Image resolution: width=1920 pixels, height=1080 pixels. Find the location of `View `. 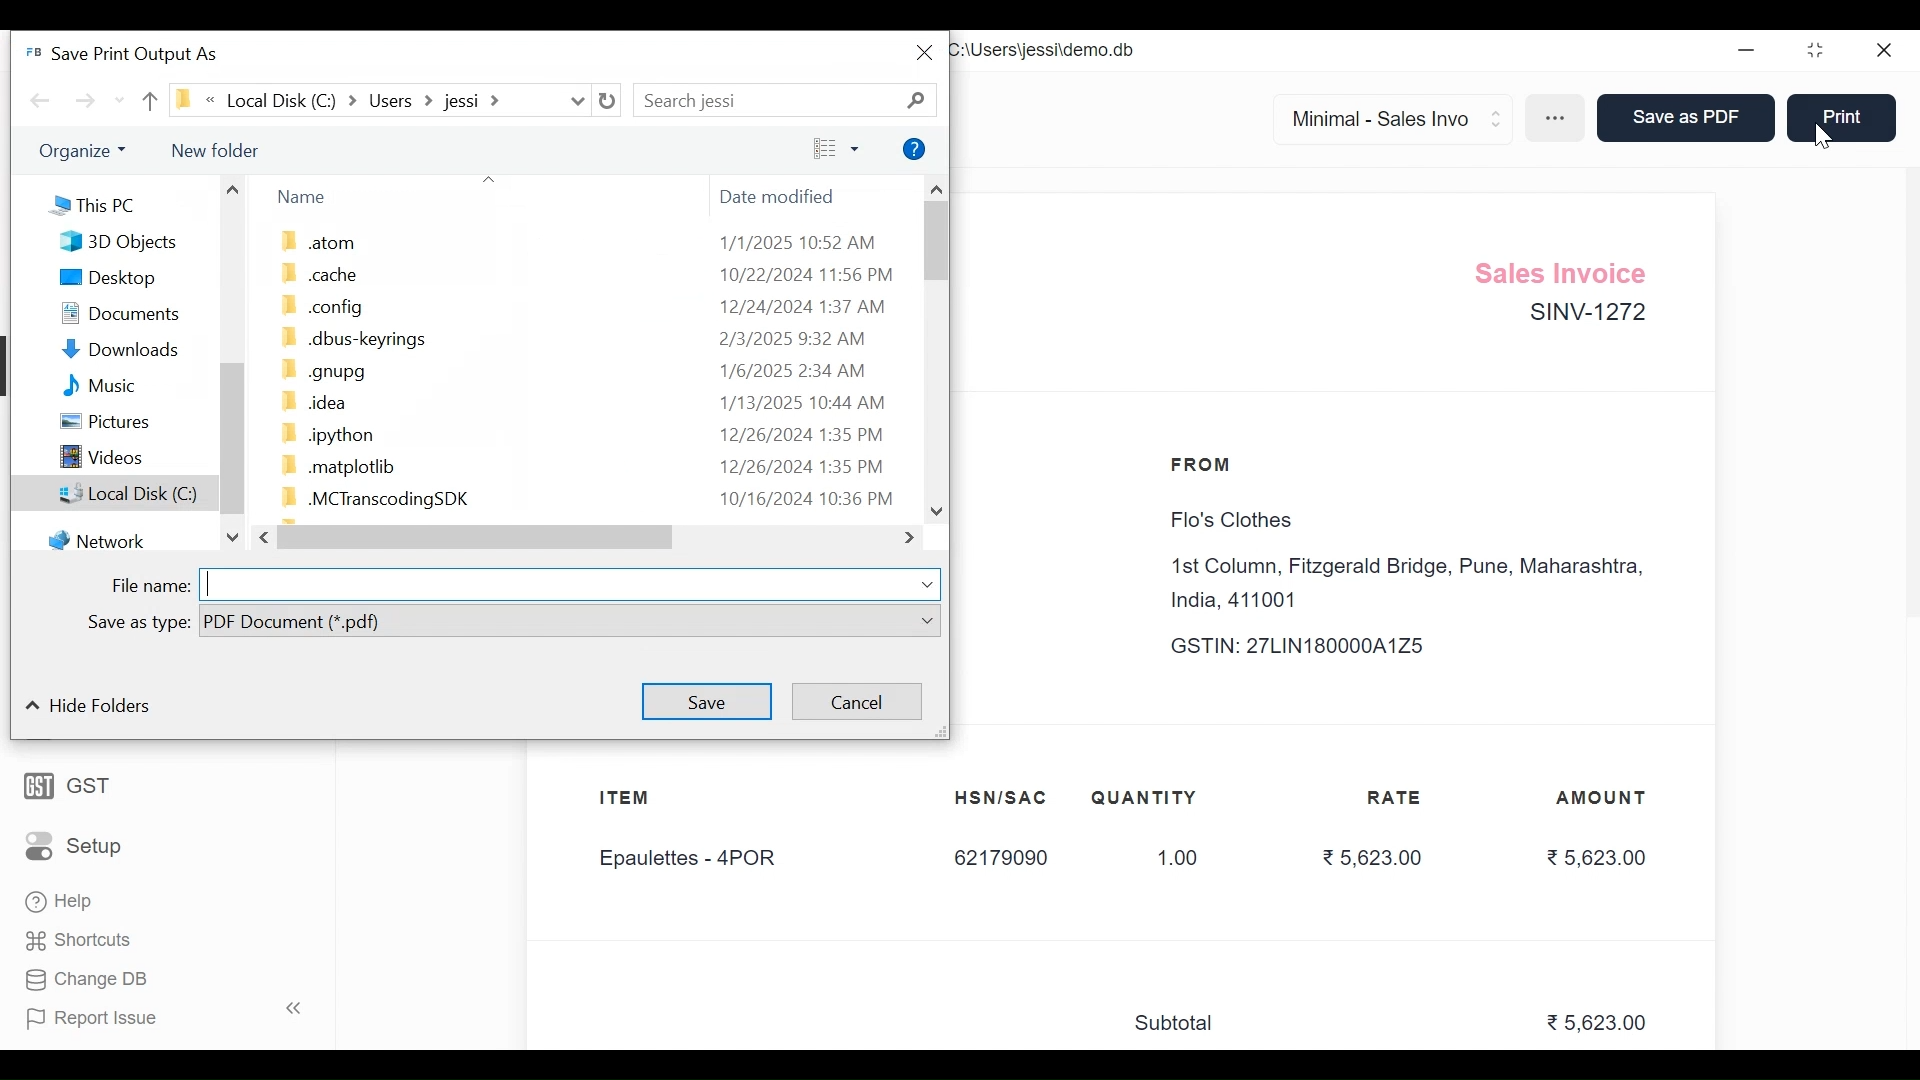

View  is located at coordinates (835, 150).